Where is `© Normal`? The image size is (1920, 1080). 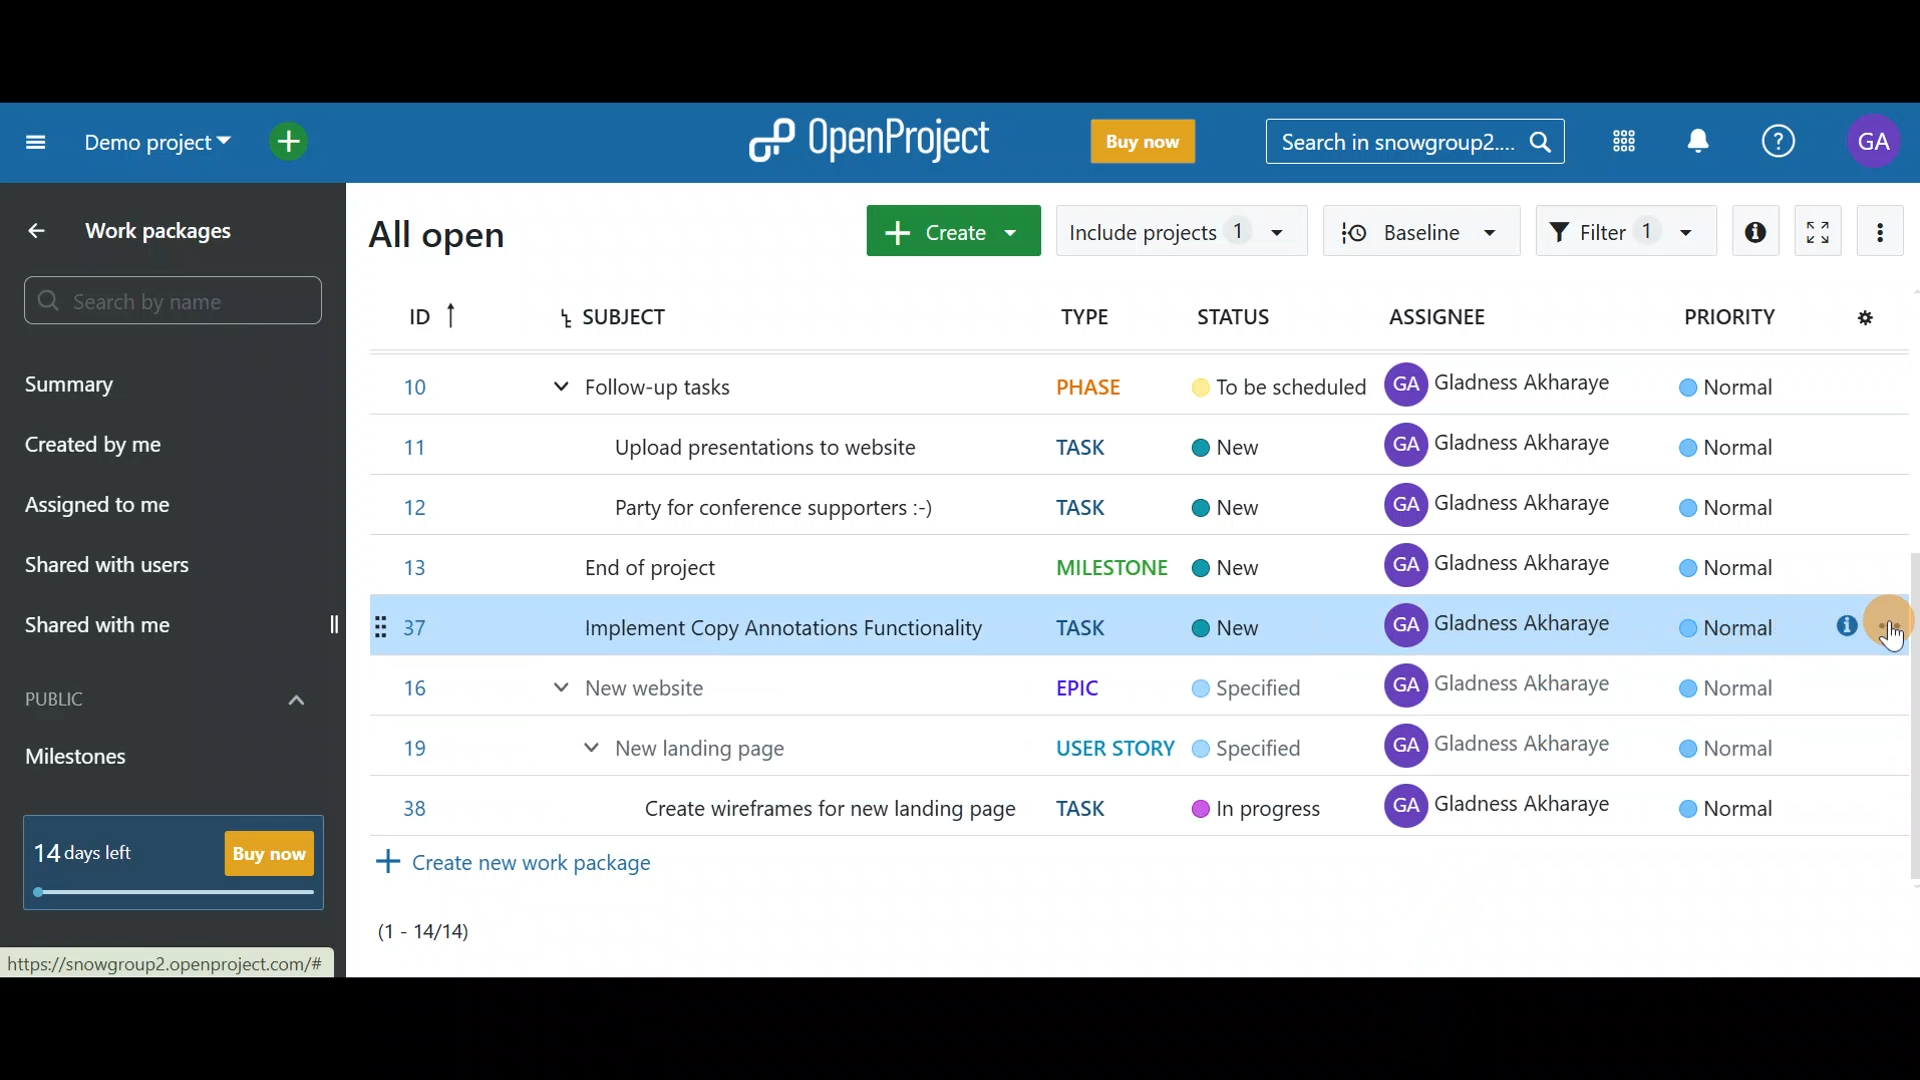
© Normal is located at coordinates (1726, 690).